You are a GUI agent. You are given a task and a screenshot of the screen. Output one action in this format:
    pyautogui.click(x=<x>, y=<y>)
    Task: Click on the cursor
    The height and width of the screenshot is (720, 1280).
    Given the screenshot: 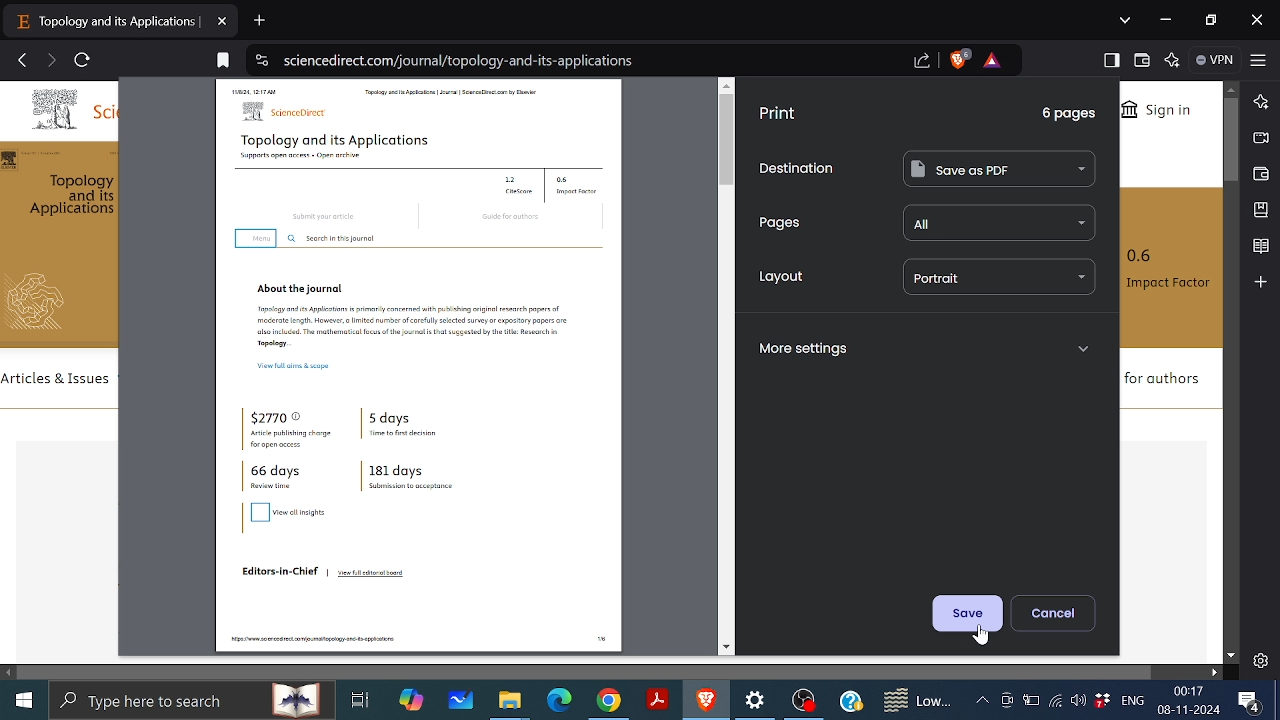 What is the action you would take?
    pyautogui.click(x=982, y=635)
    